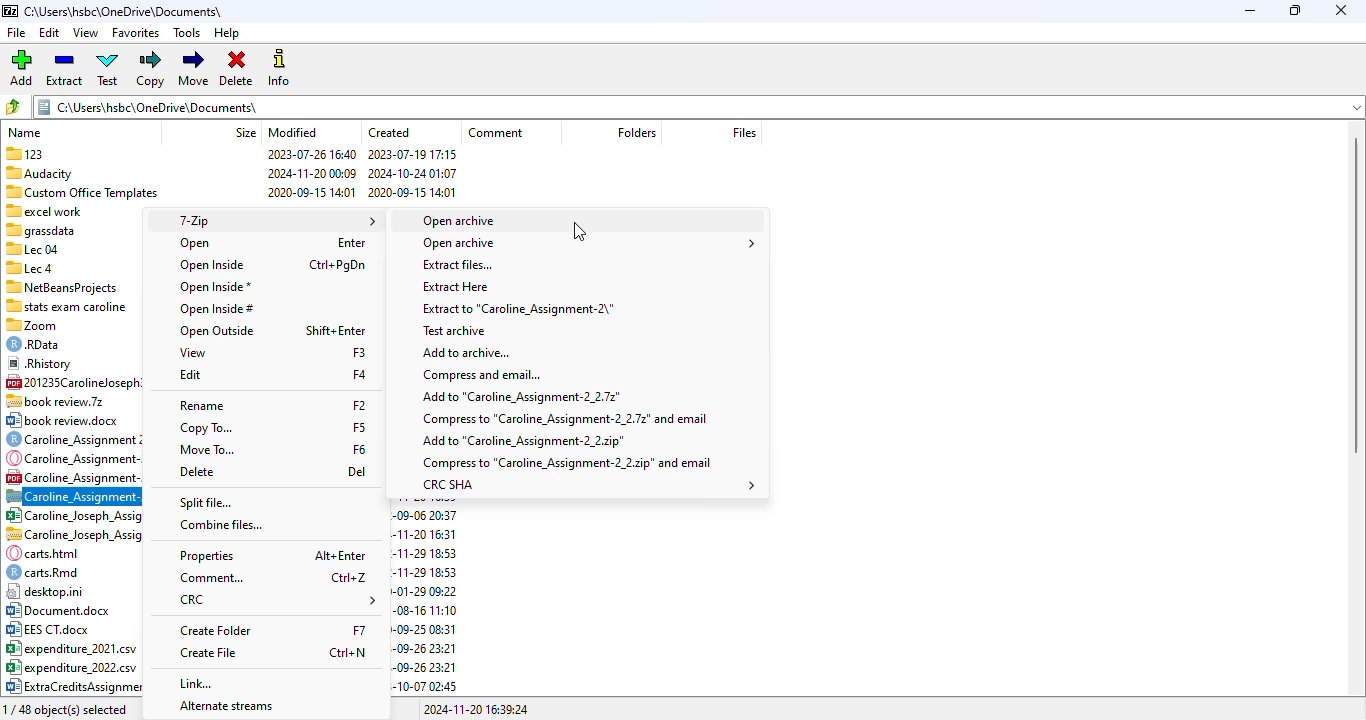 This screenshot has height=720, width=1366. Describe the element at coordinates (74, 628) in the screenshot. I see `B32 EES CT.doox 16886 2020-08-27 13:43 2020-09-25 08:31` at that location.